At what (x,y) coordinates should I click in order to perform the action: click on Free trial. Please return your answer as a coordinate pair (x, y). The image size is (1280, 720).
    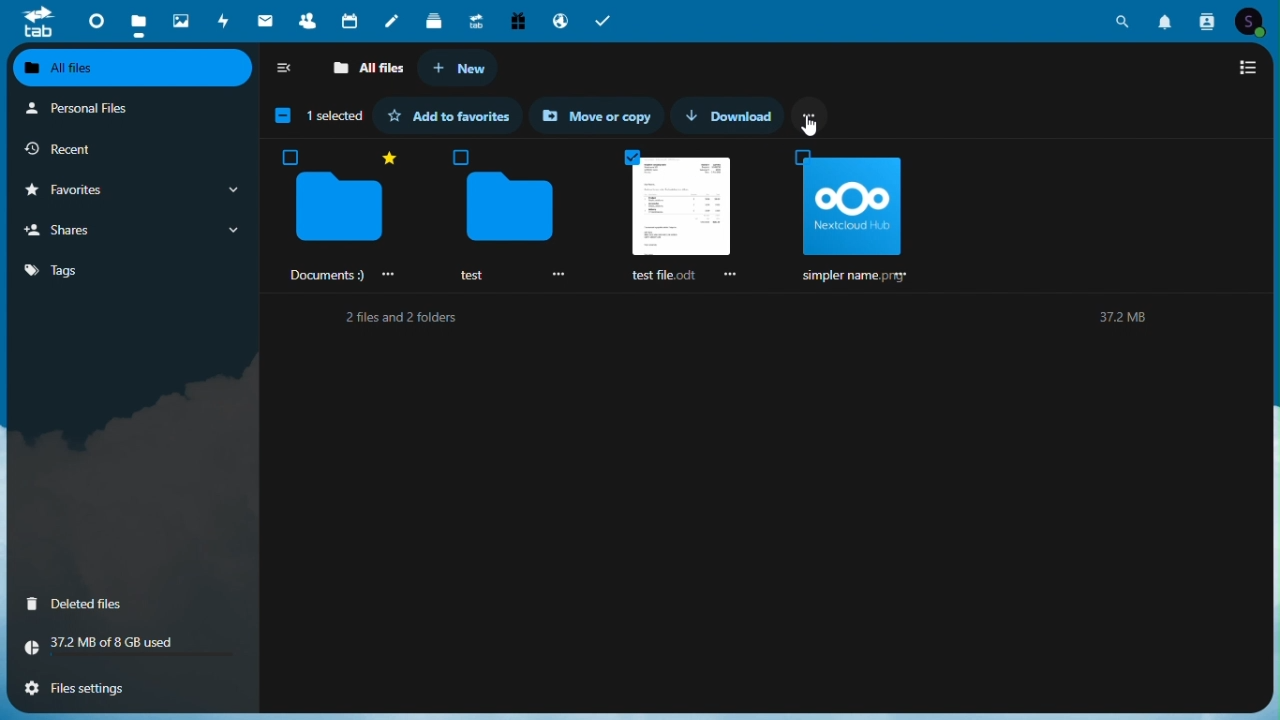
    Looking at the image, I should click on (516, 19).